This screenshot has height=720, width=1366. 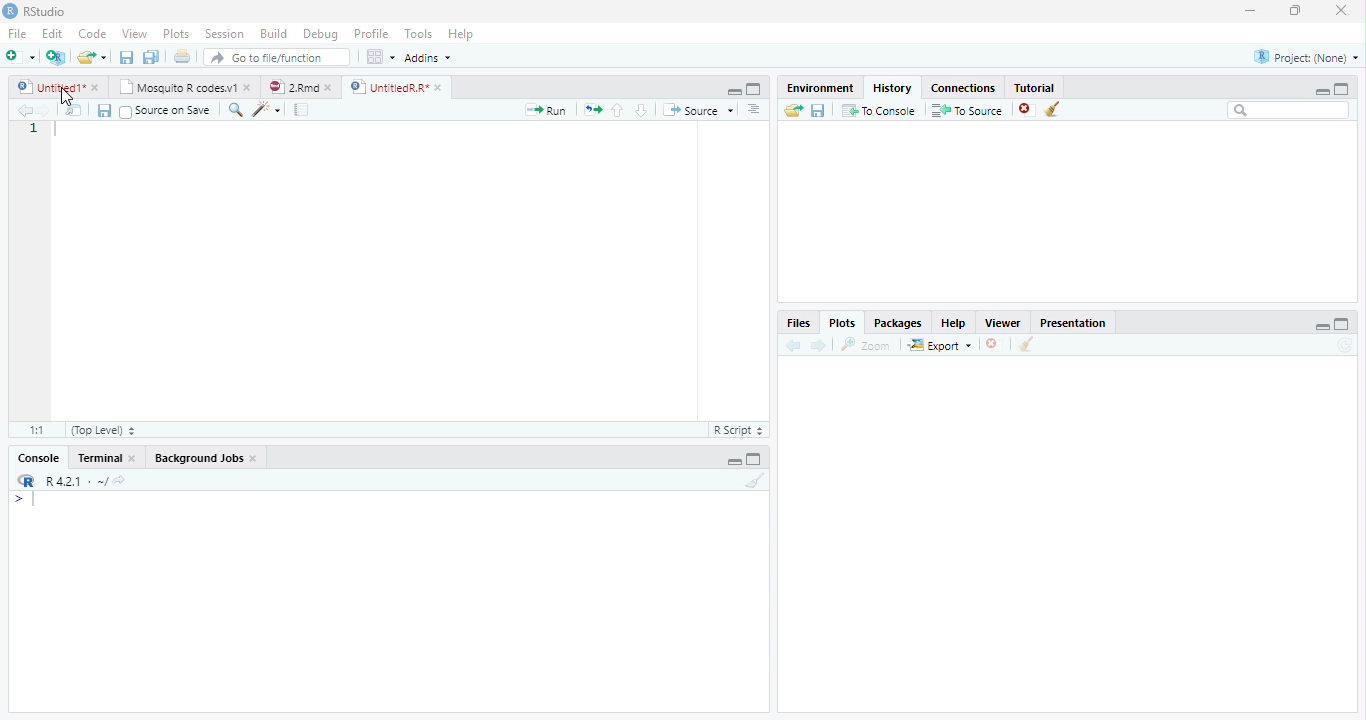 I want to click on Back, so click(x=23, y=111).